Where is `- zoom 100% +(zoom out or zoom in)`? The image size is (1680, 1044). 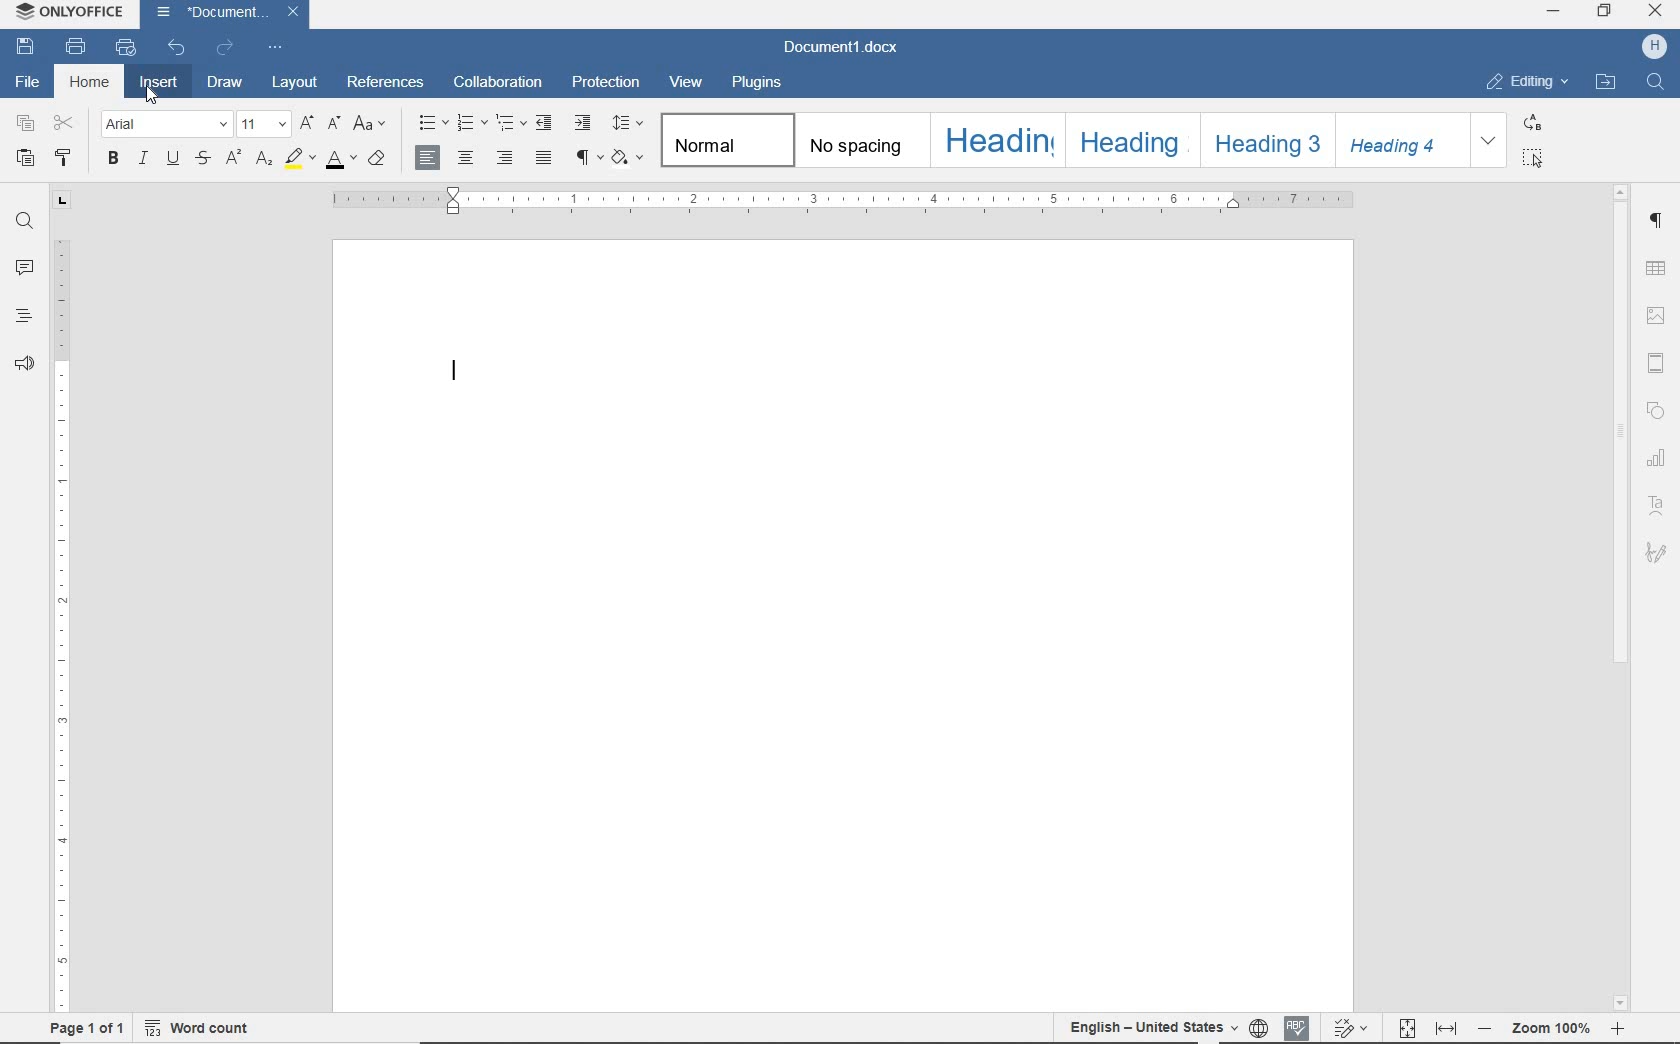
- zoom 100% +(zoom out or zoom in) is located at coordinates (1554, 1029).